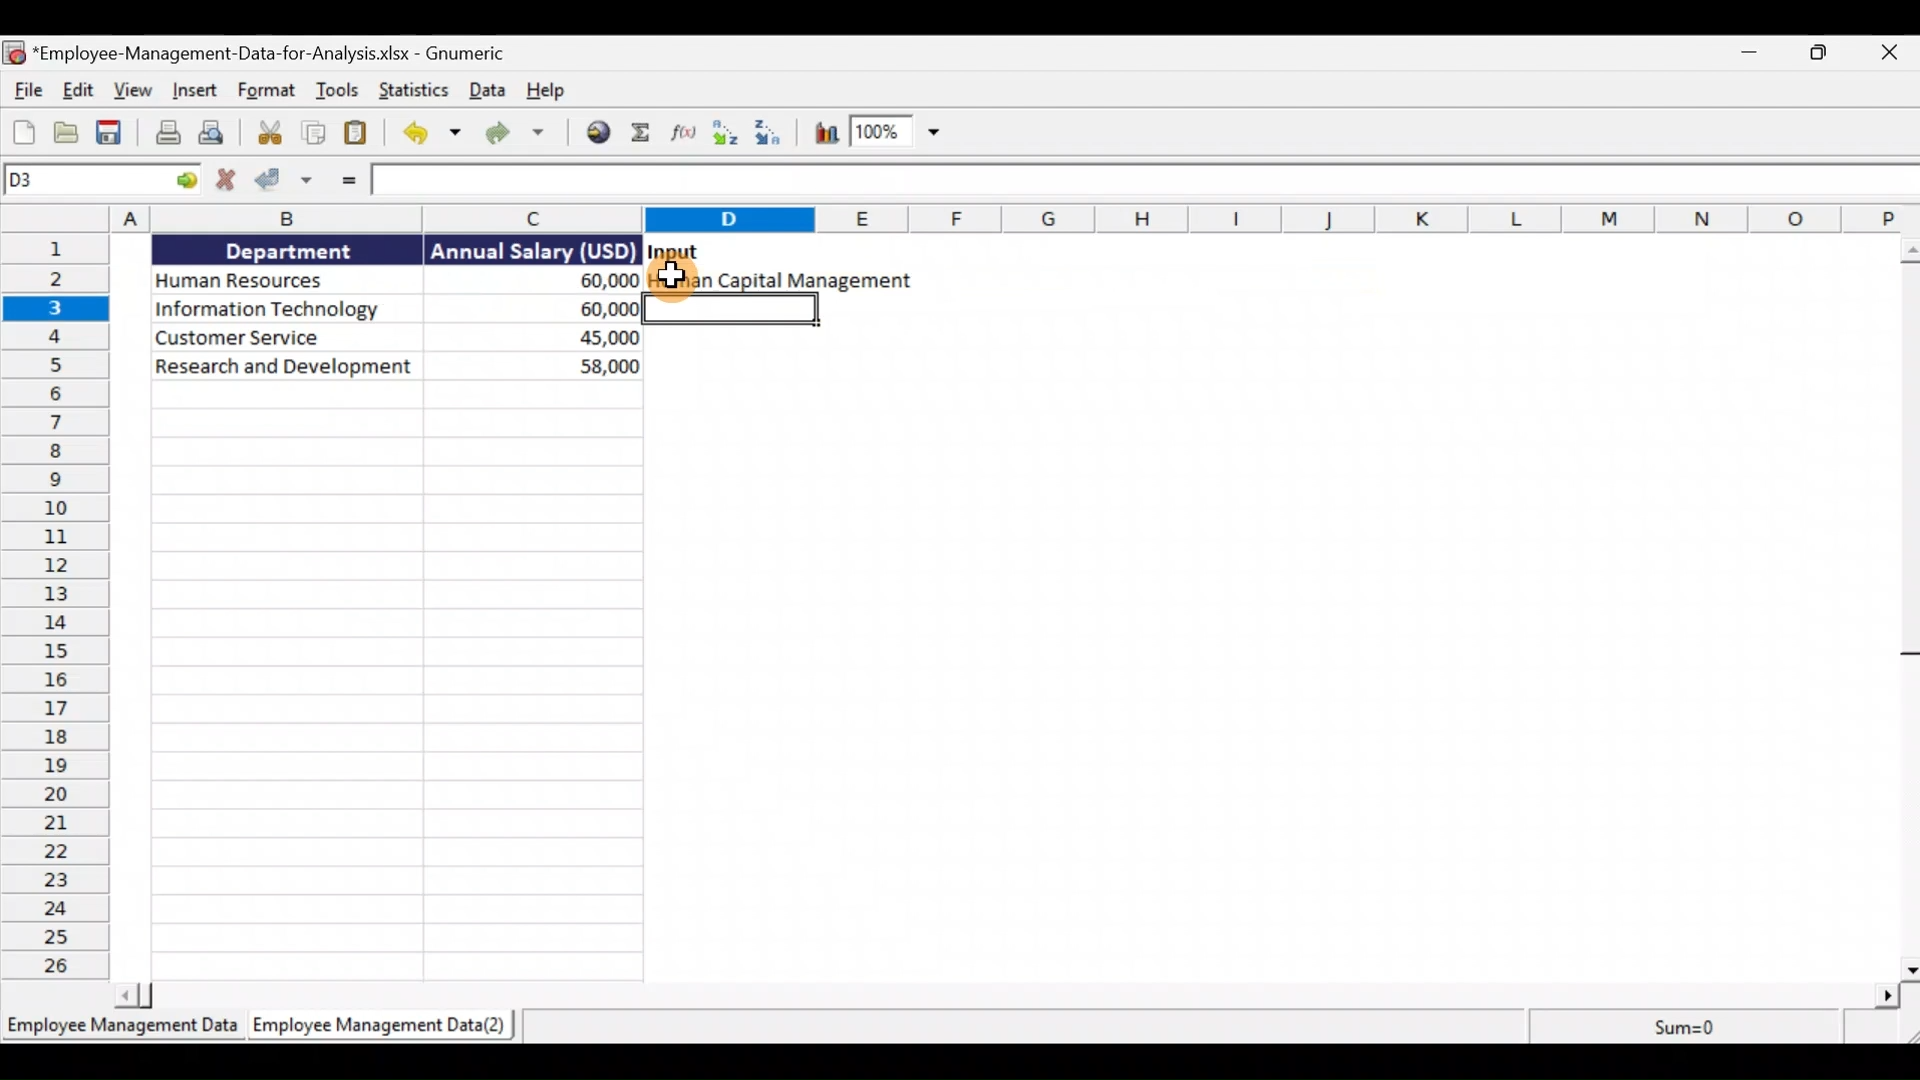 The width and height of the screenshot is (1920, 1080). What do you see at coordinates (80, 90) in the screenshot?
I see `Edit` at bounding box center [80, 90].